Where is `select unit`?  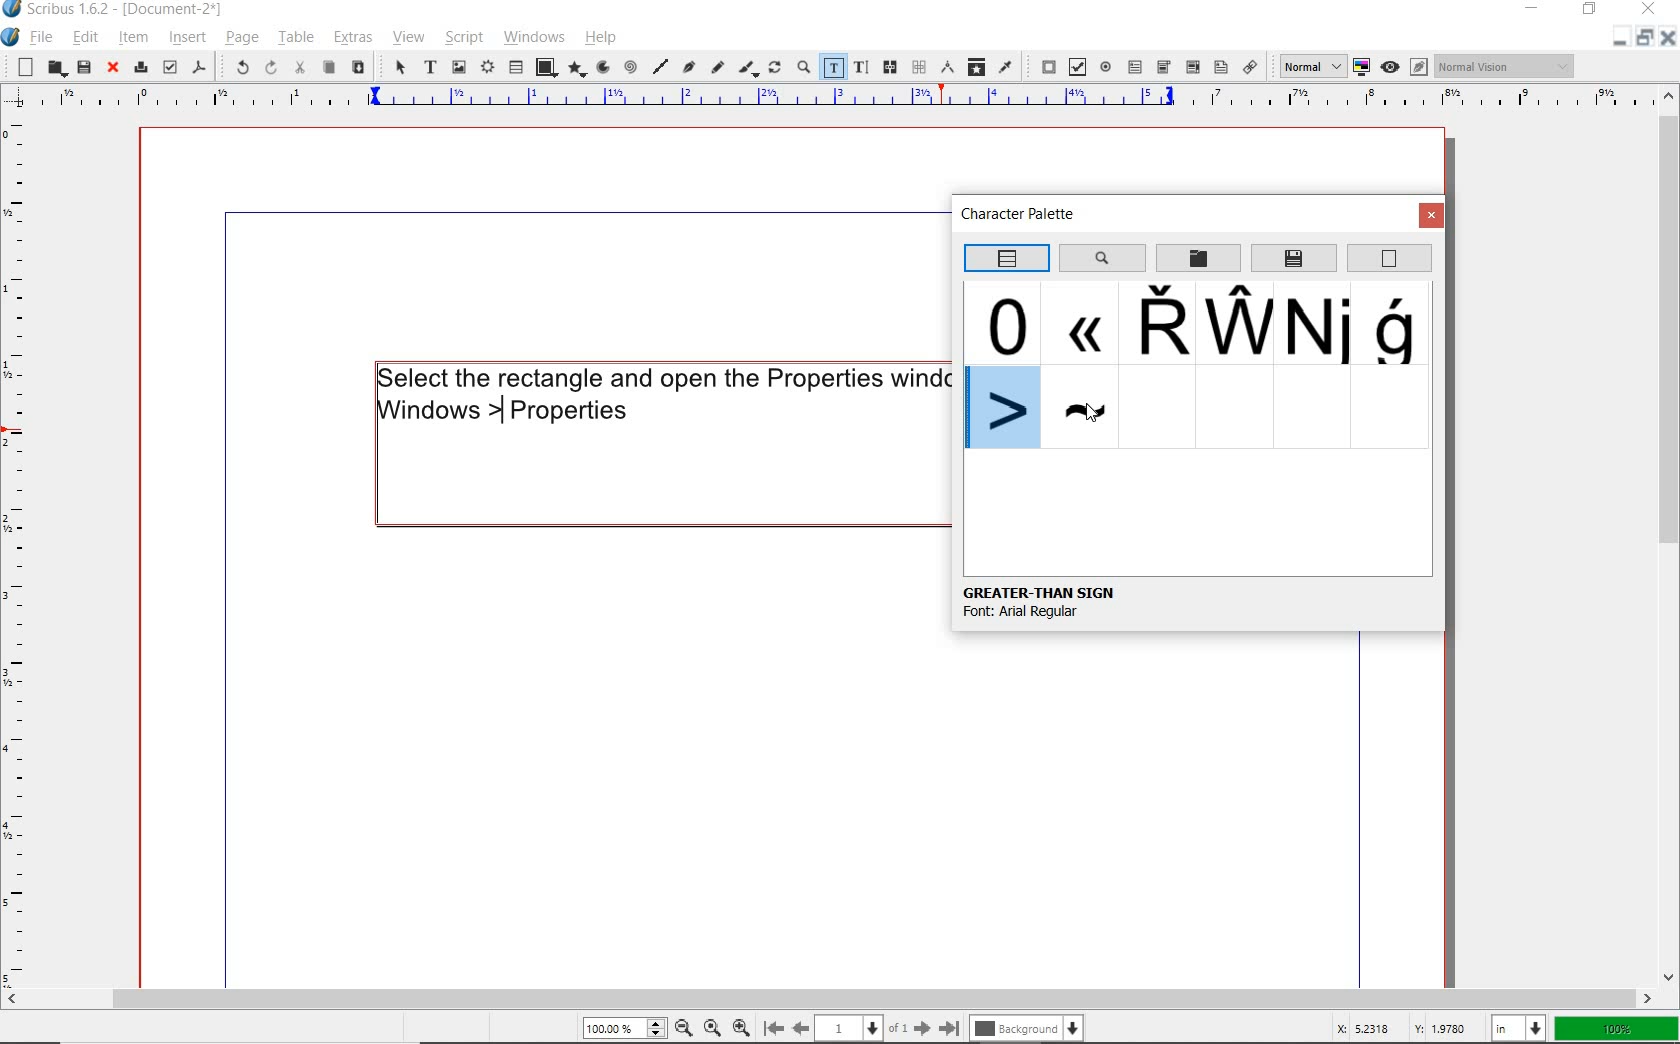 select unit is located at coordinates (1520, 1028).